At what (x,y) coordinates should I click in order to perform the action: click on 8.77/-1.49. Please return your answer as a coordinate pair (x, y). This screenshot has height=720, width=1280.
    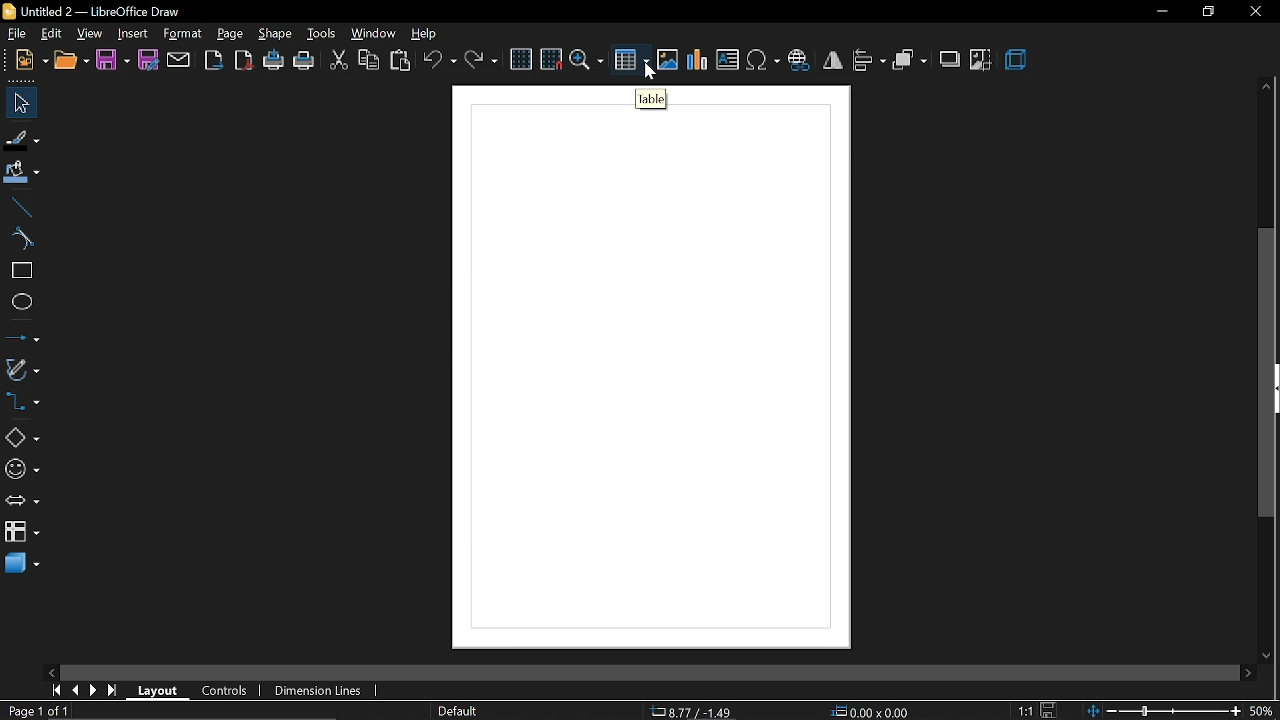
    Looking at the image, I should click on (693, 712).